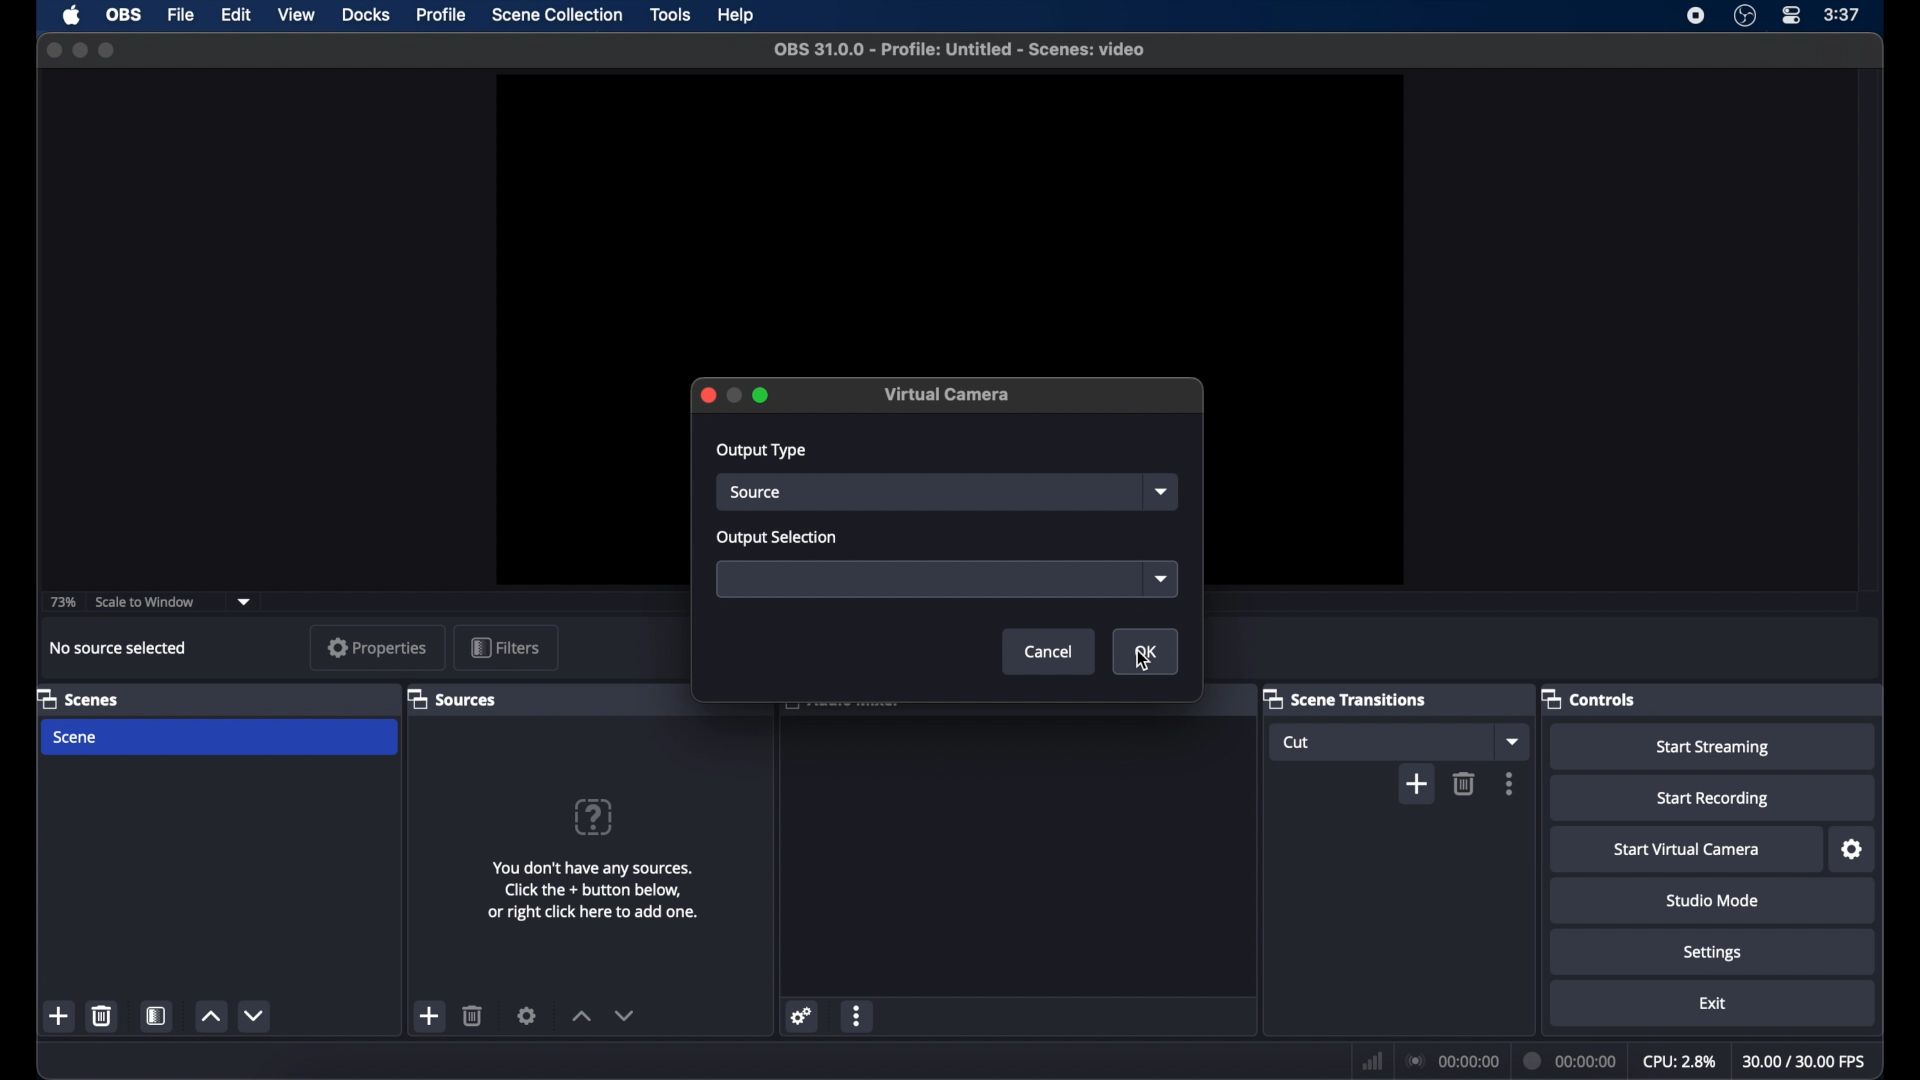 The image size is (1920, 1080). Describe the element at coordinates (670, 14) in the screenshot. I see `tools` at that location.